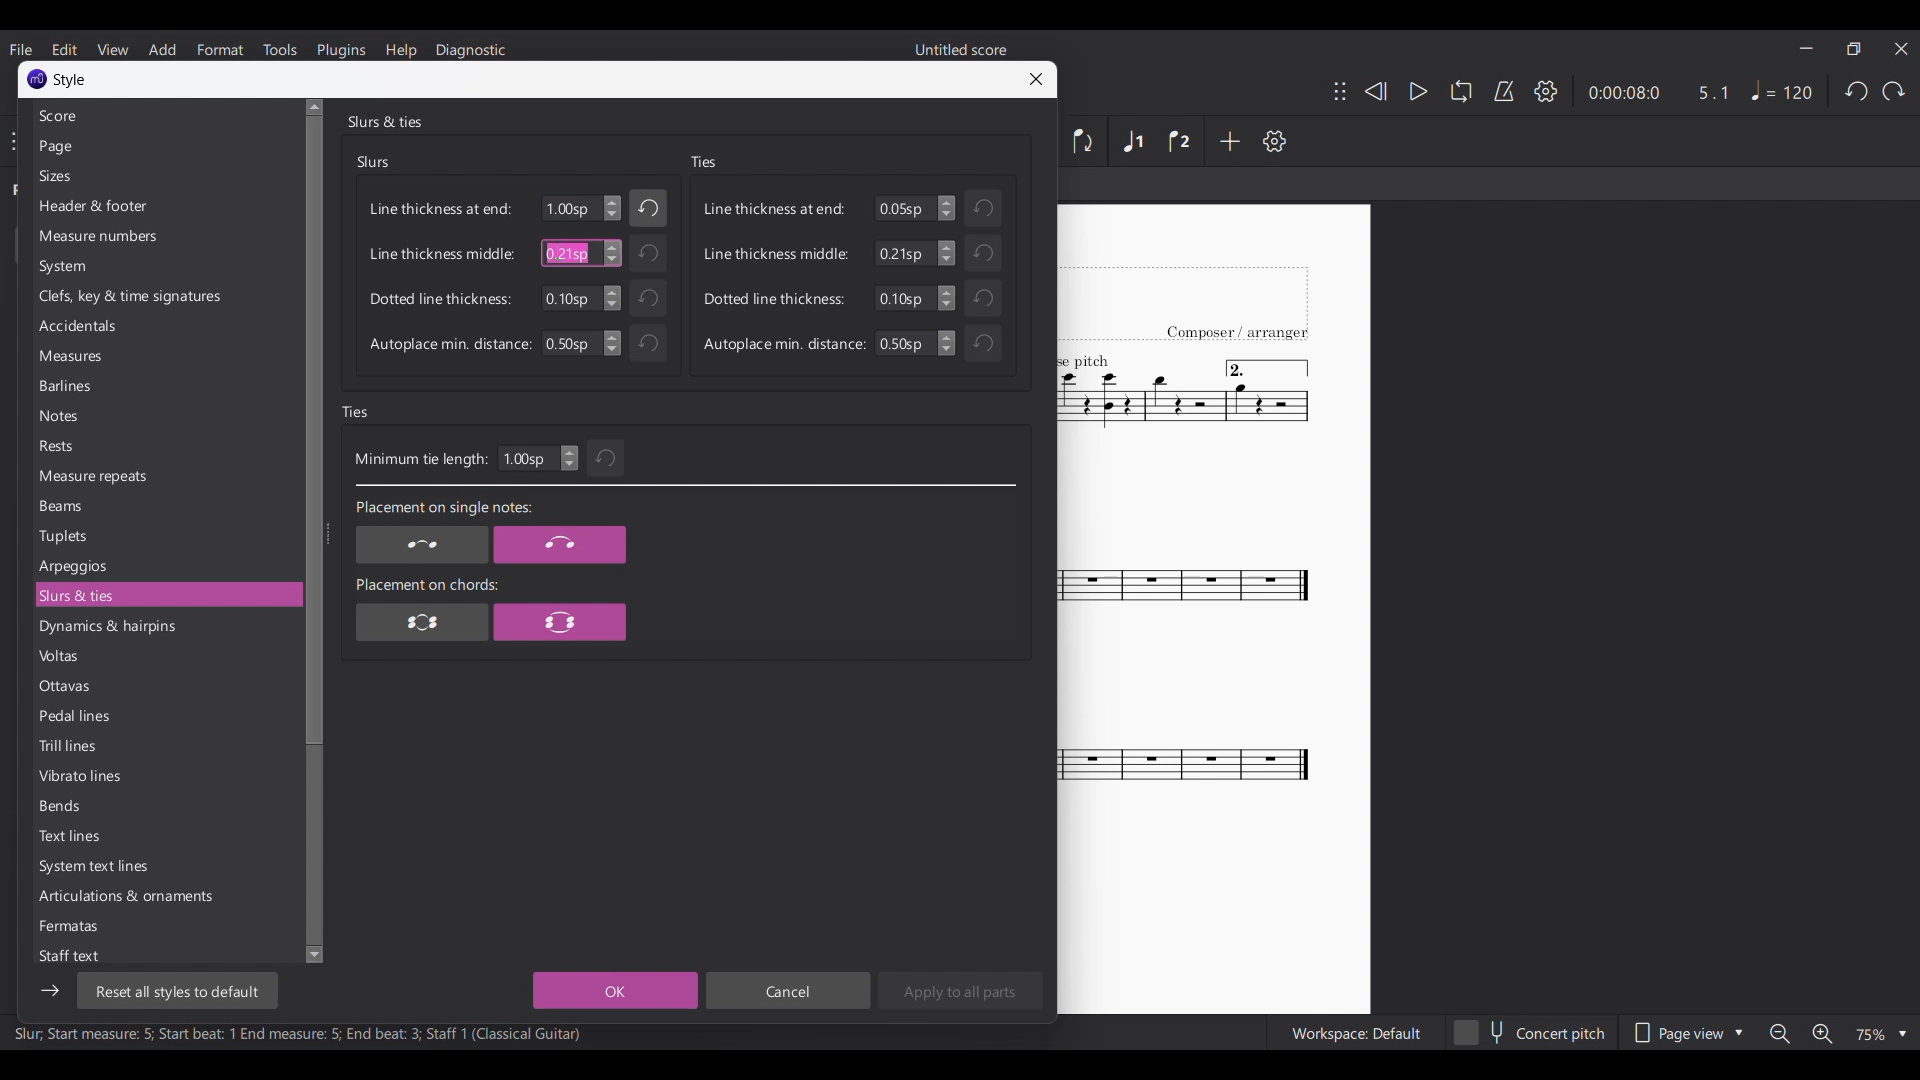 The height and width of the screenshot is (1080, 1920). Describe the element at coordinates (612, 253) in the screenshot. I see `Increase/Decrease line thickness middle` at that location.